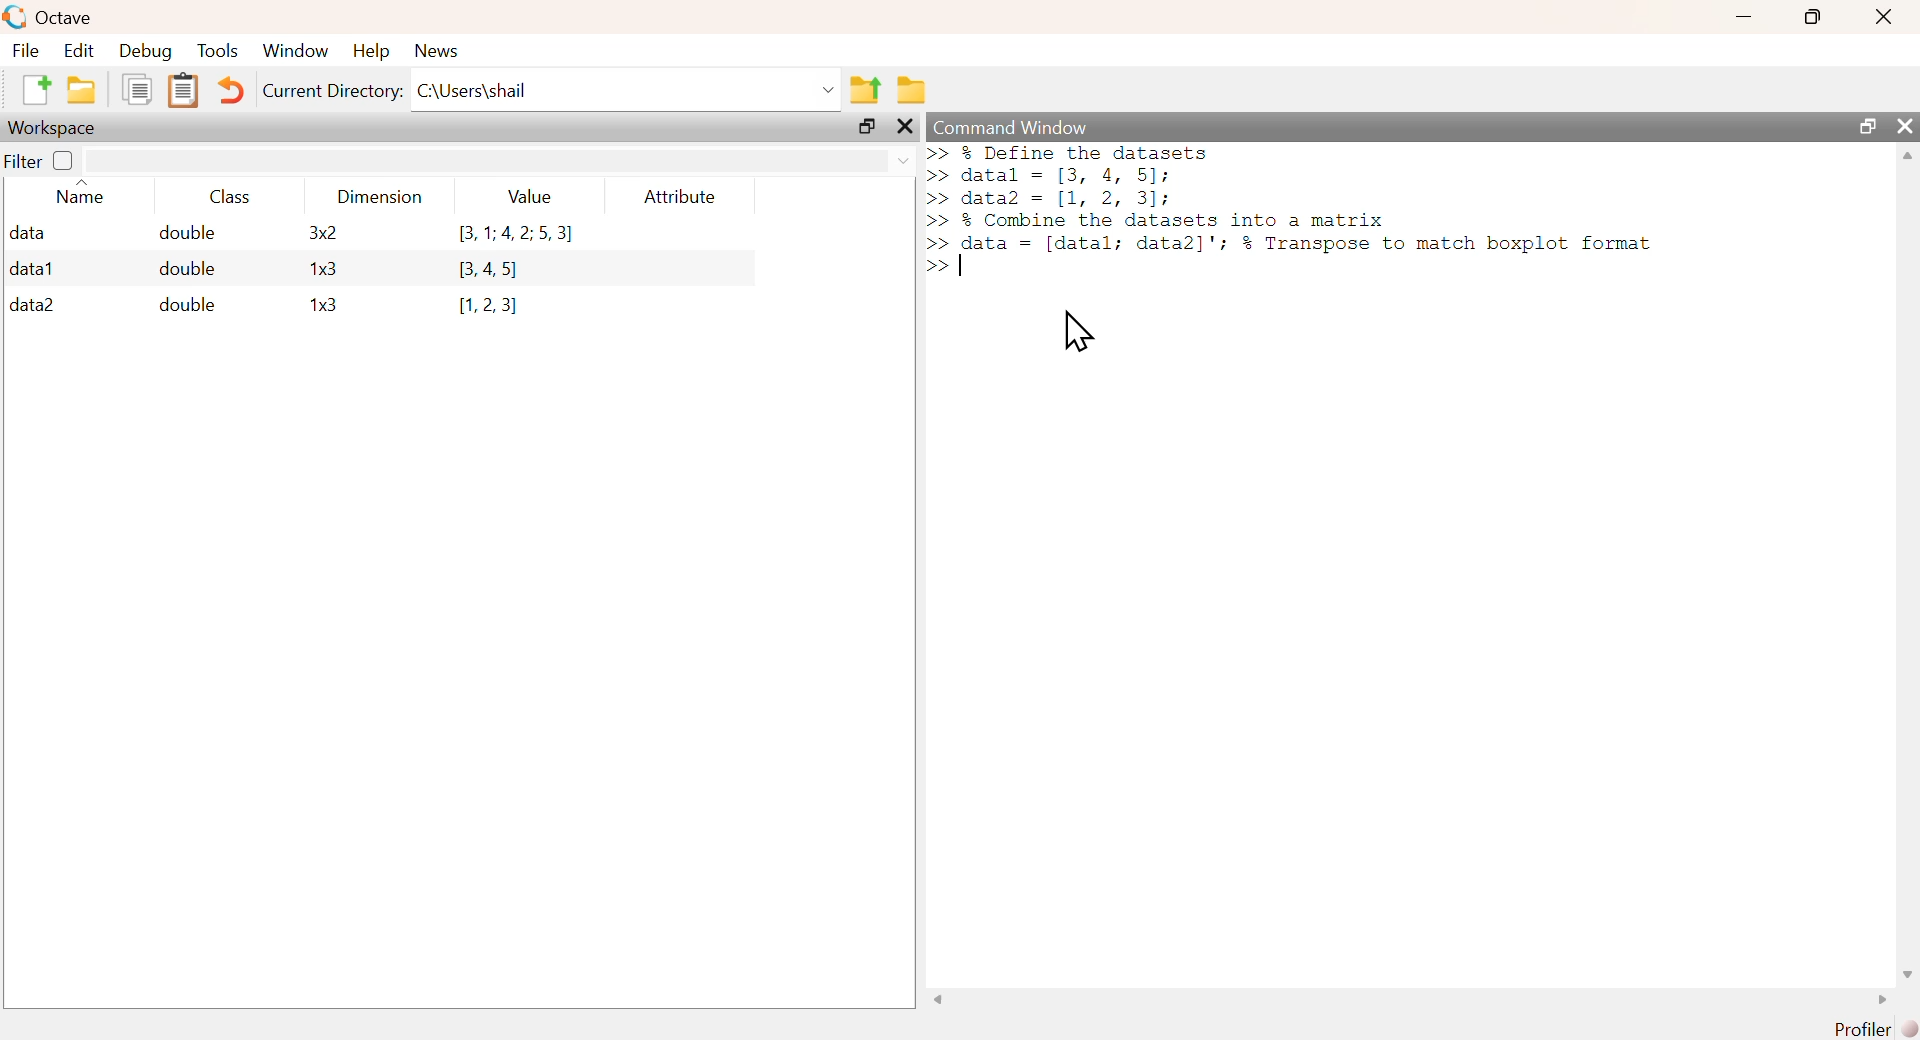  What do you see at coordinates (1743, 15) in the screenshot?
I see `minimize` at bounding box center [1743, 15].